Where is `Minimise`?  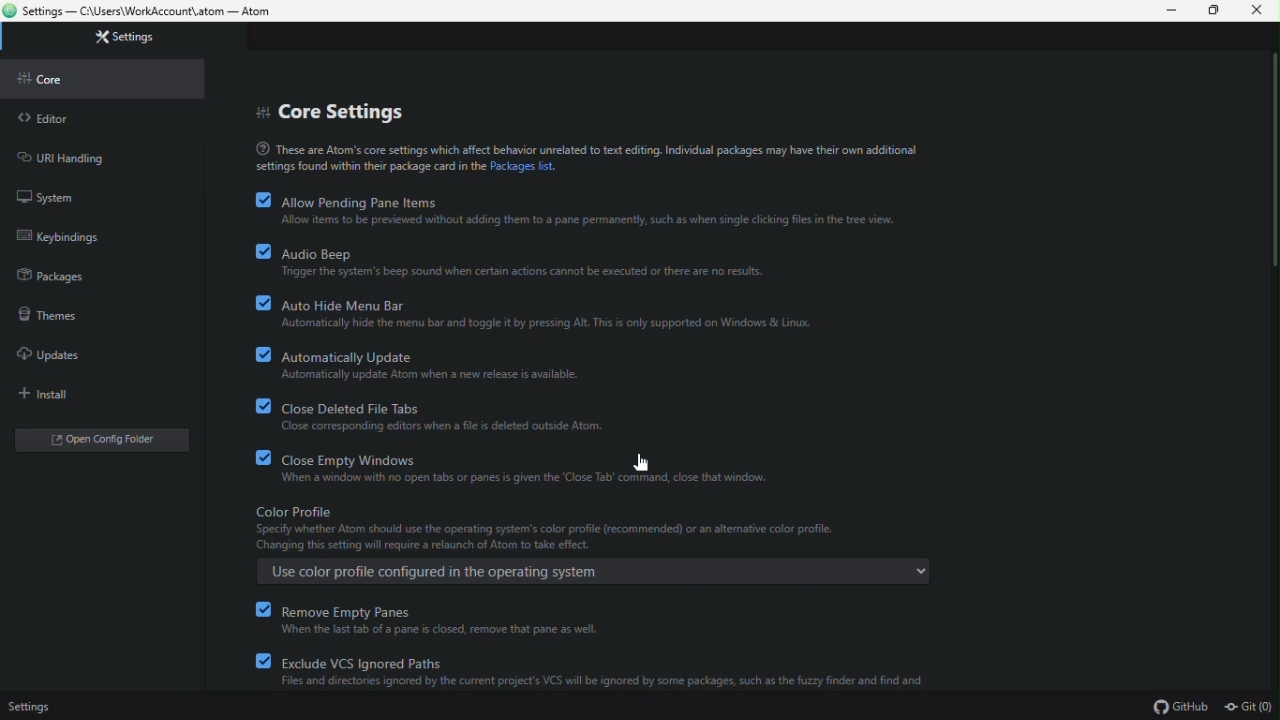 Minimise is located at coordinates (1175, 10).